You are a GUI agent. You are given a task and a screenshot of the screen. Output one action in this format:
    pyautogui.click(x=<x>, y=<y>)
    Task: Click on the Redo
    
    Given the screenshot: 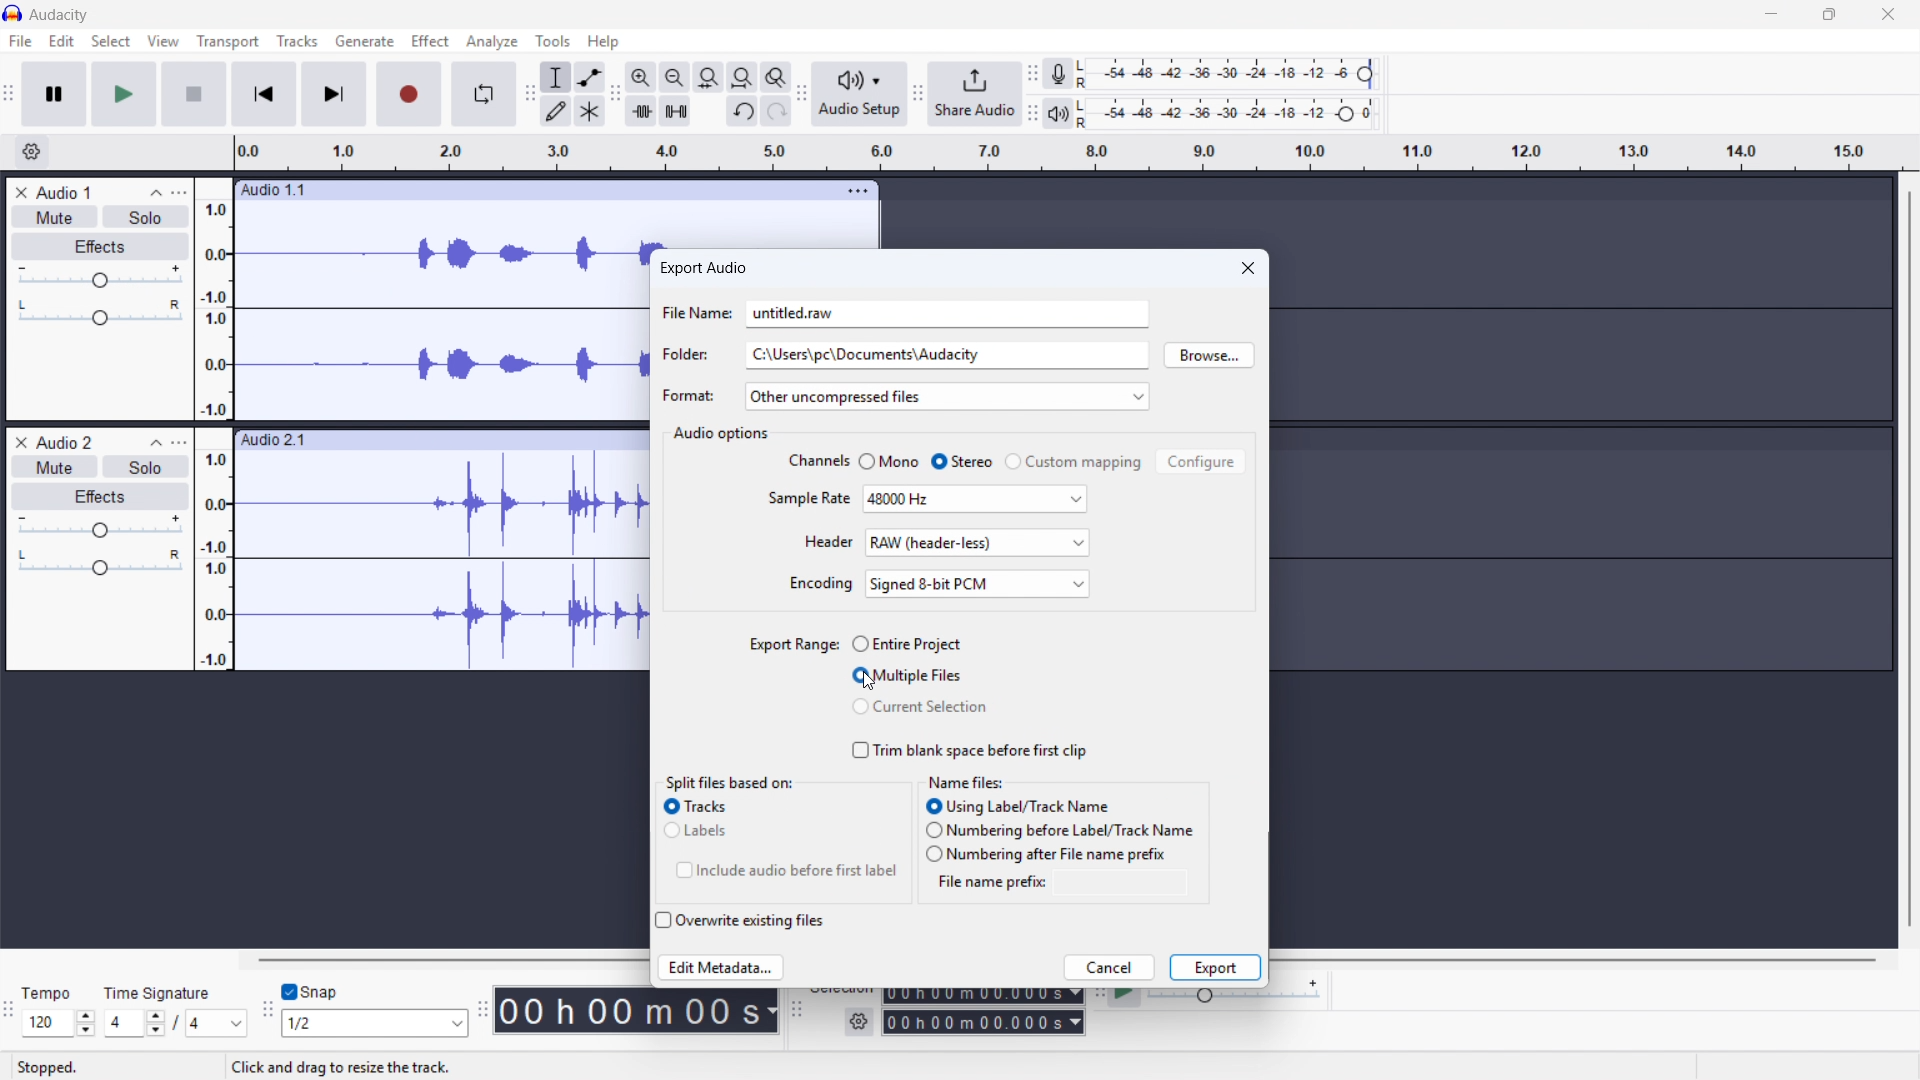 What is the action you would take?
    pyautogui.click(x=777, y=111)
    